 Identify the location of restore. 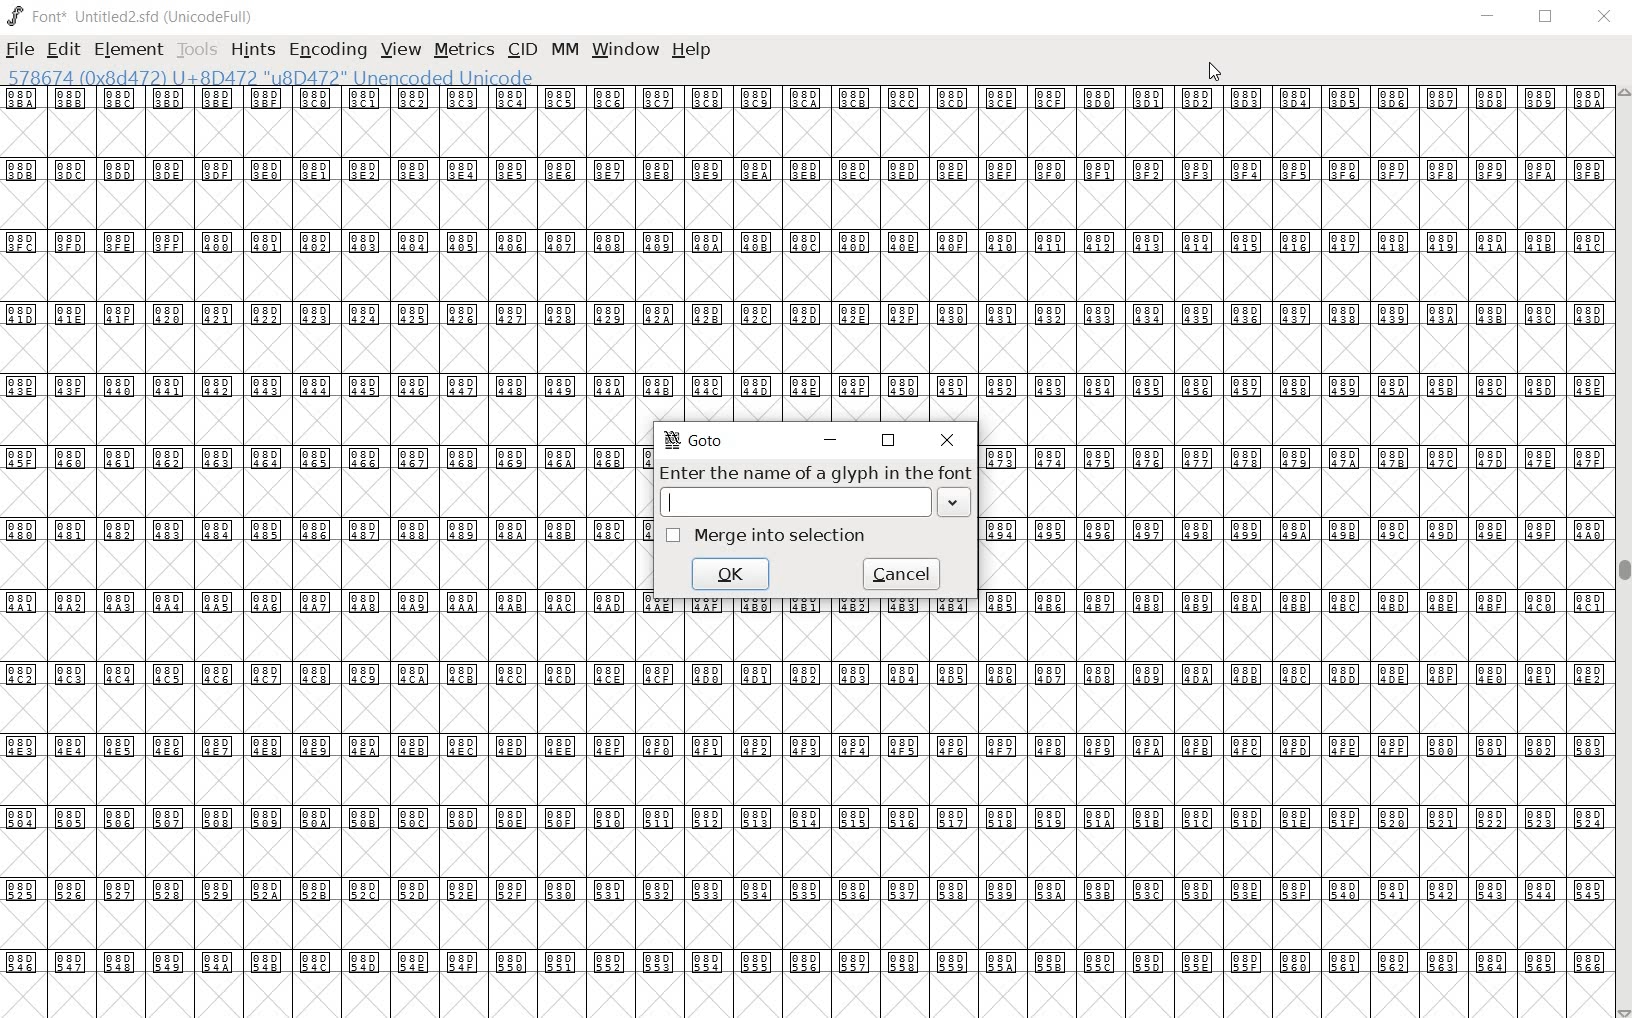
(1547, 20).